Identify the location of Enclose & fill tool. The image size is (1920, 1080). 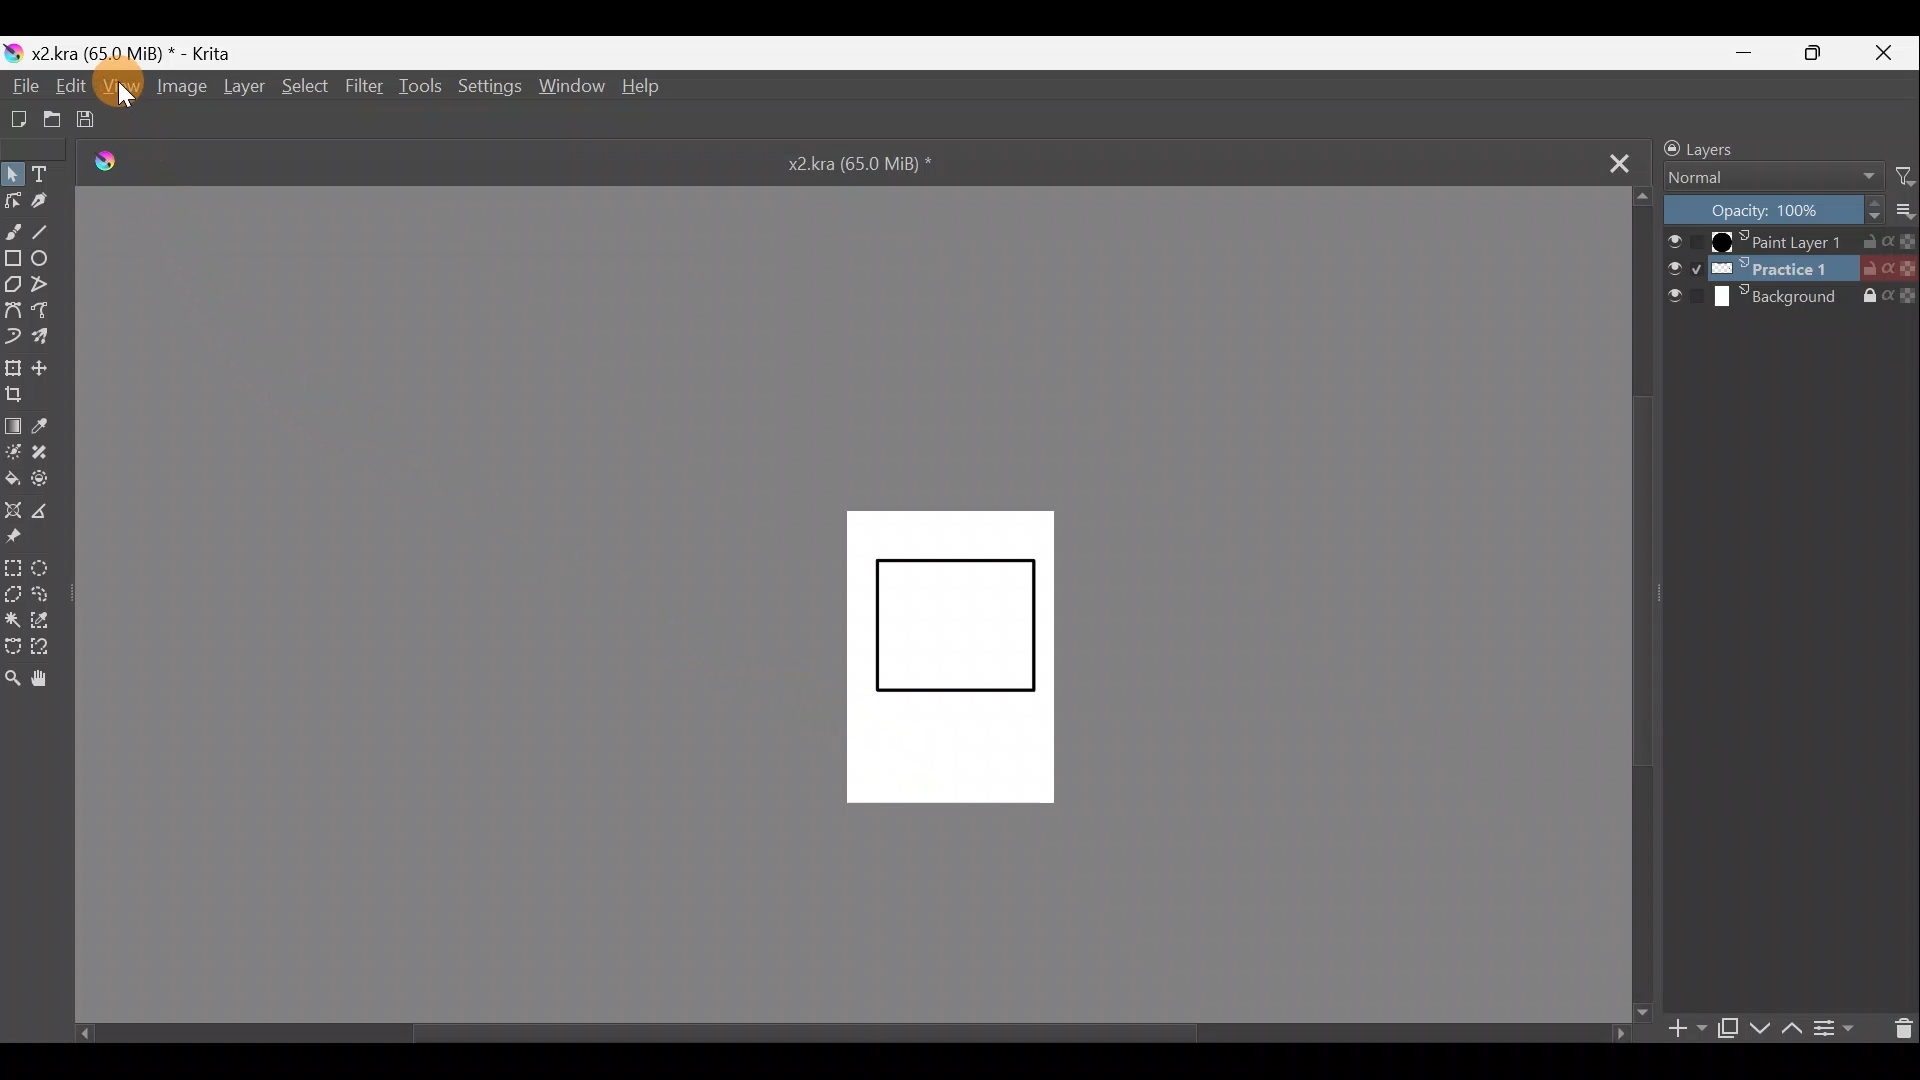
(47, 480).